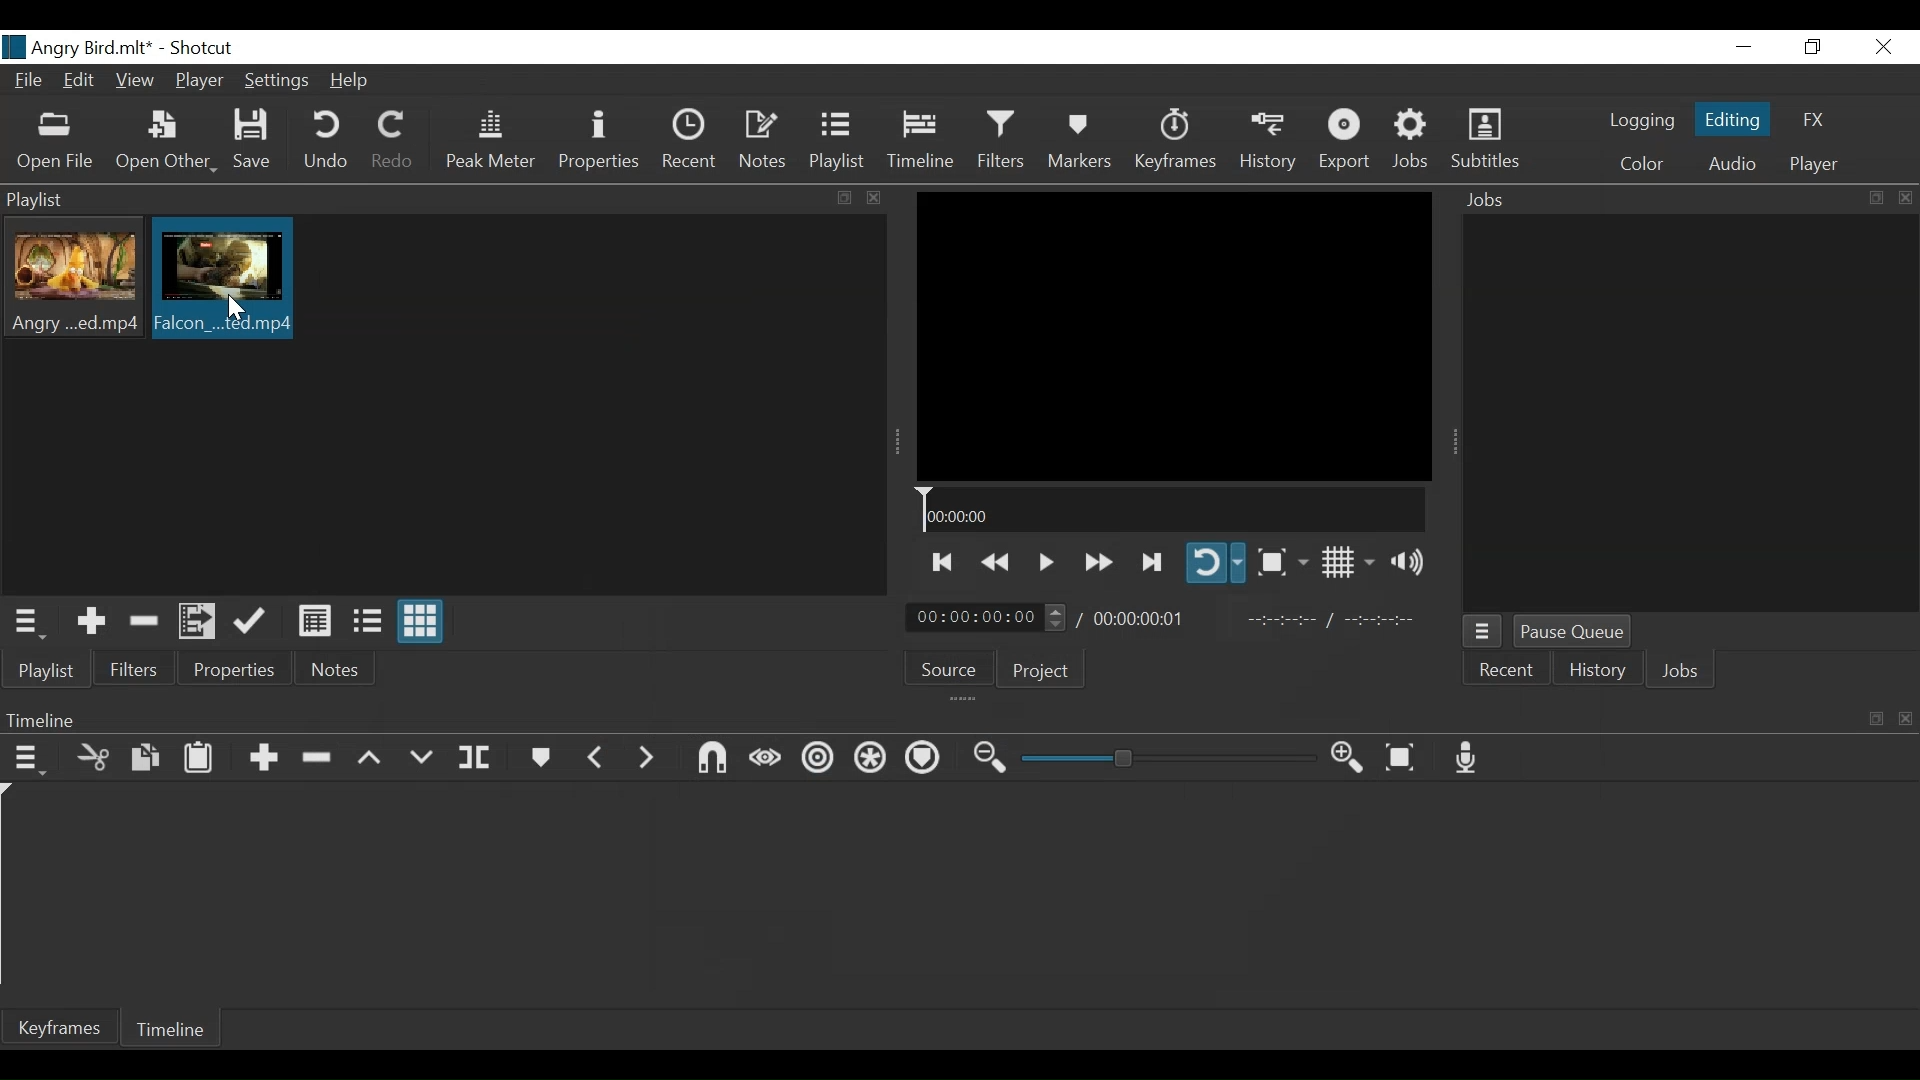 This screenshot has width=1920, height=1080. Describe the element at coordinates (224, 279) in the screenshot. I see `Clip` at that location.